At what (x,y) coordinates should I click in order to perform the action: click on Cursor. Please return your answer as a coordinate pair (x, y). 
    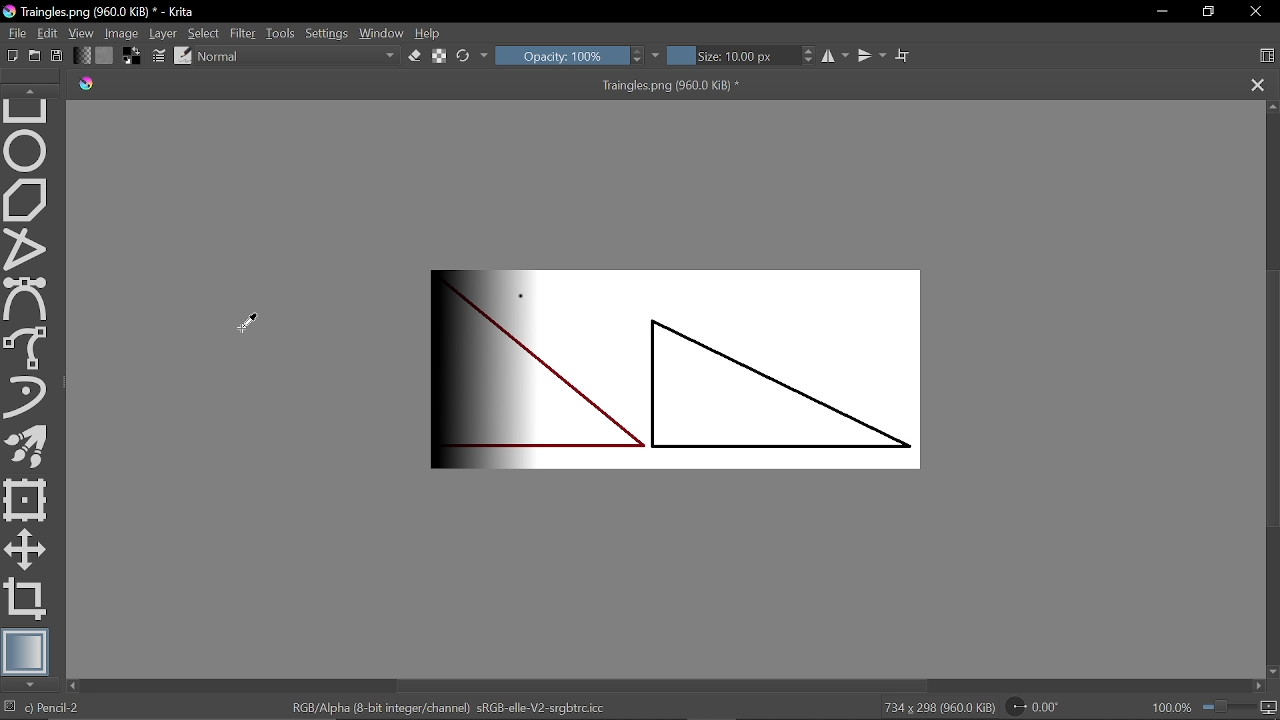
    Looking at the image, I should click on (251, 322).